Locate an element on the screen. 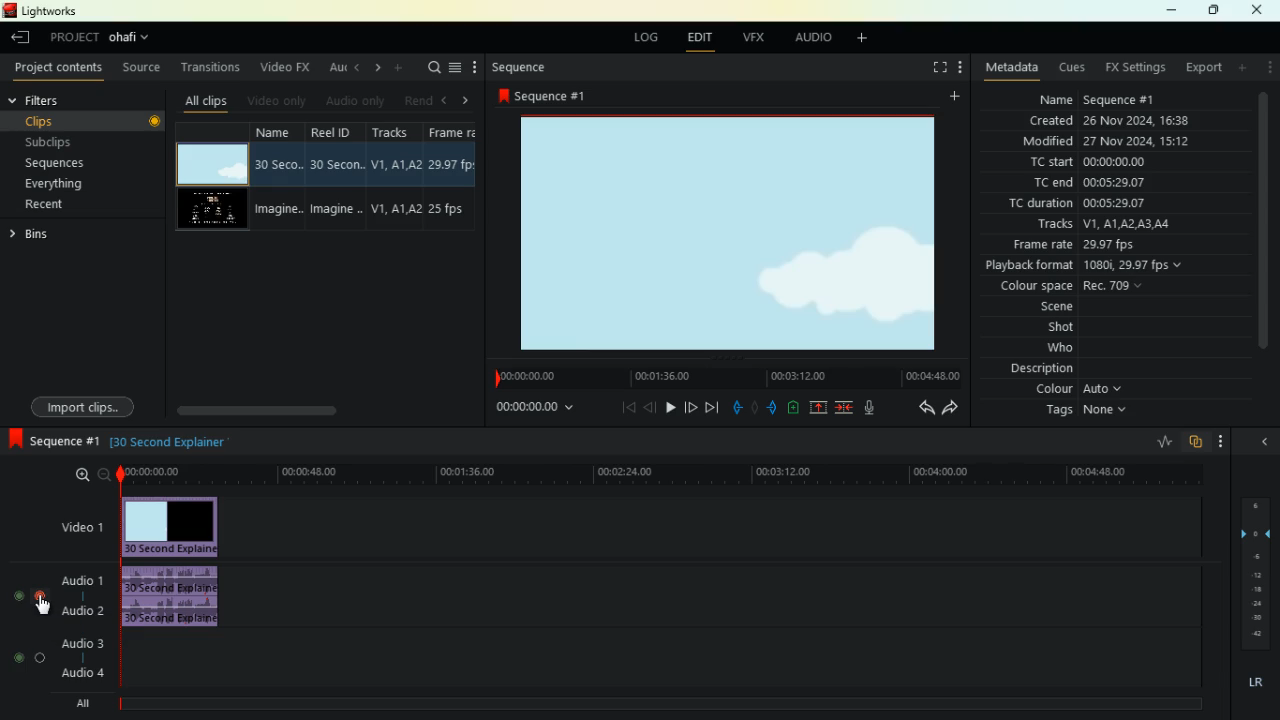 This screenshot has height=720, width=1280. video 1 timeline track is located at coordinates (716, 527).